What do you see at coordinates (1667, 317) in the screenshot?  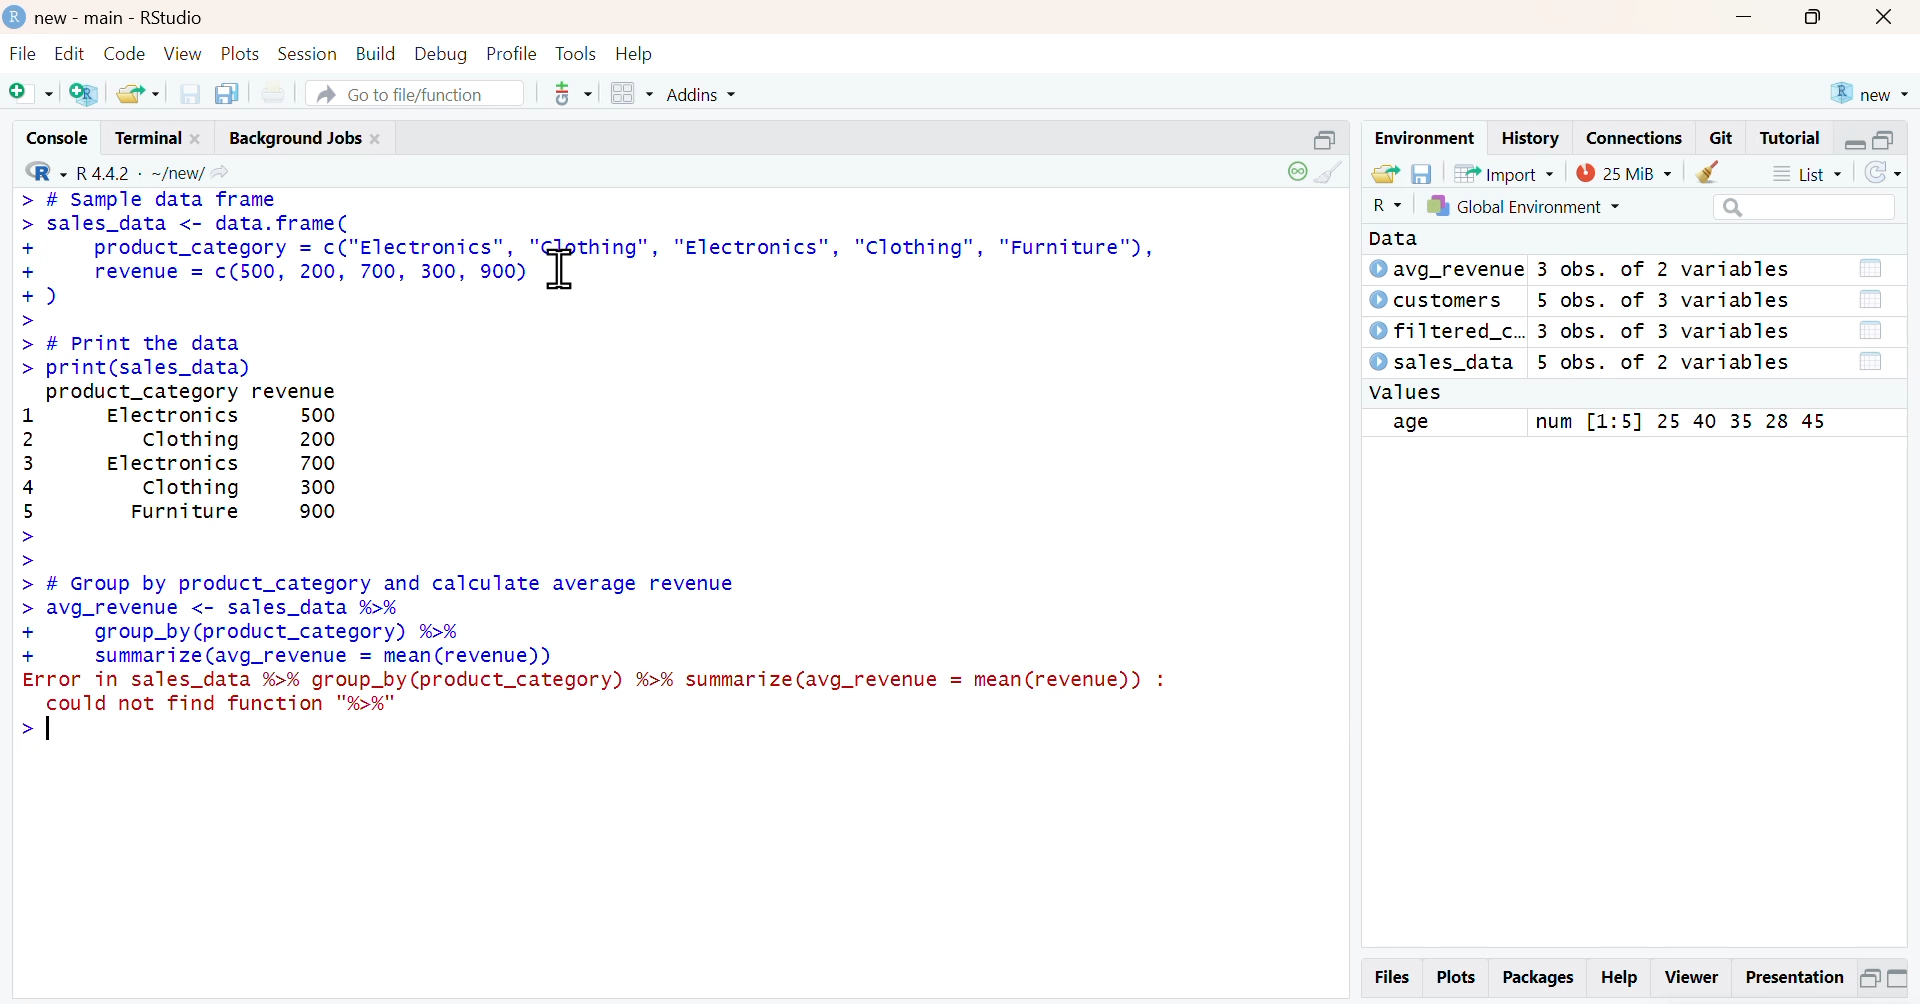 I see `Dataset meta info` at bounding box center [1667, 317].